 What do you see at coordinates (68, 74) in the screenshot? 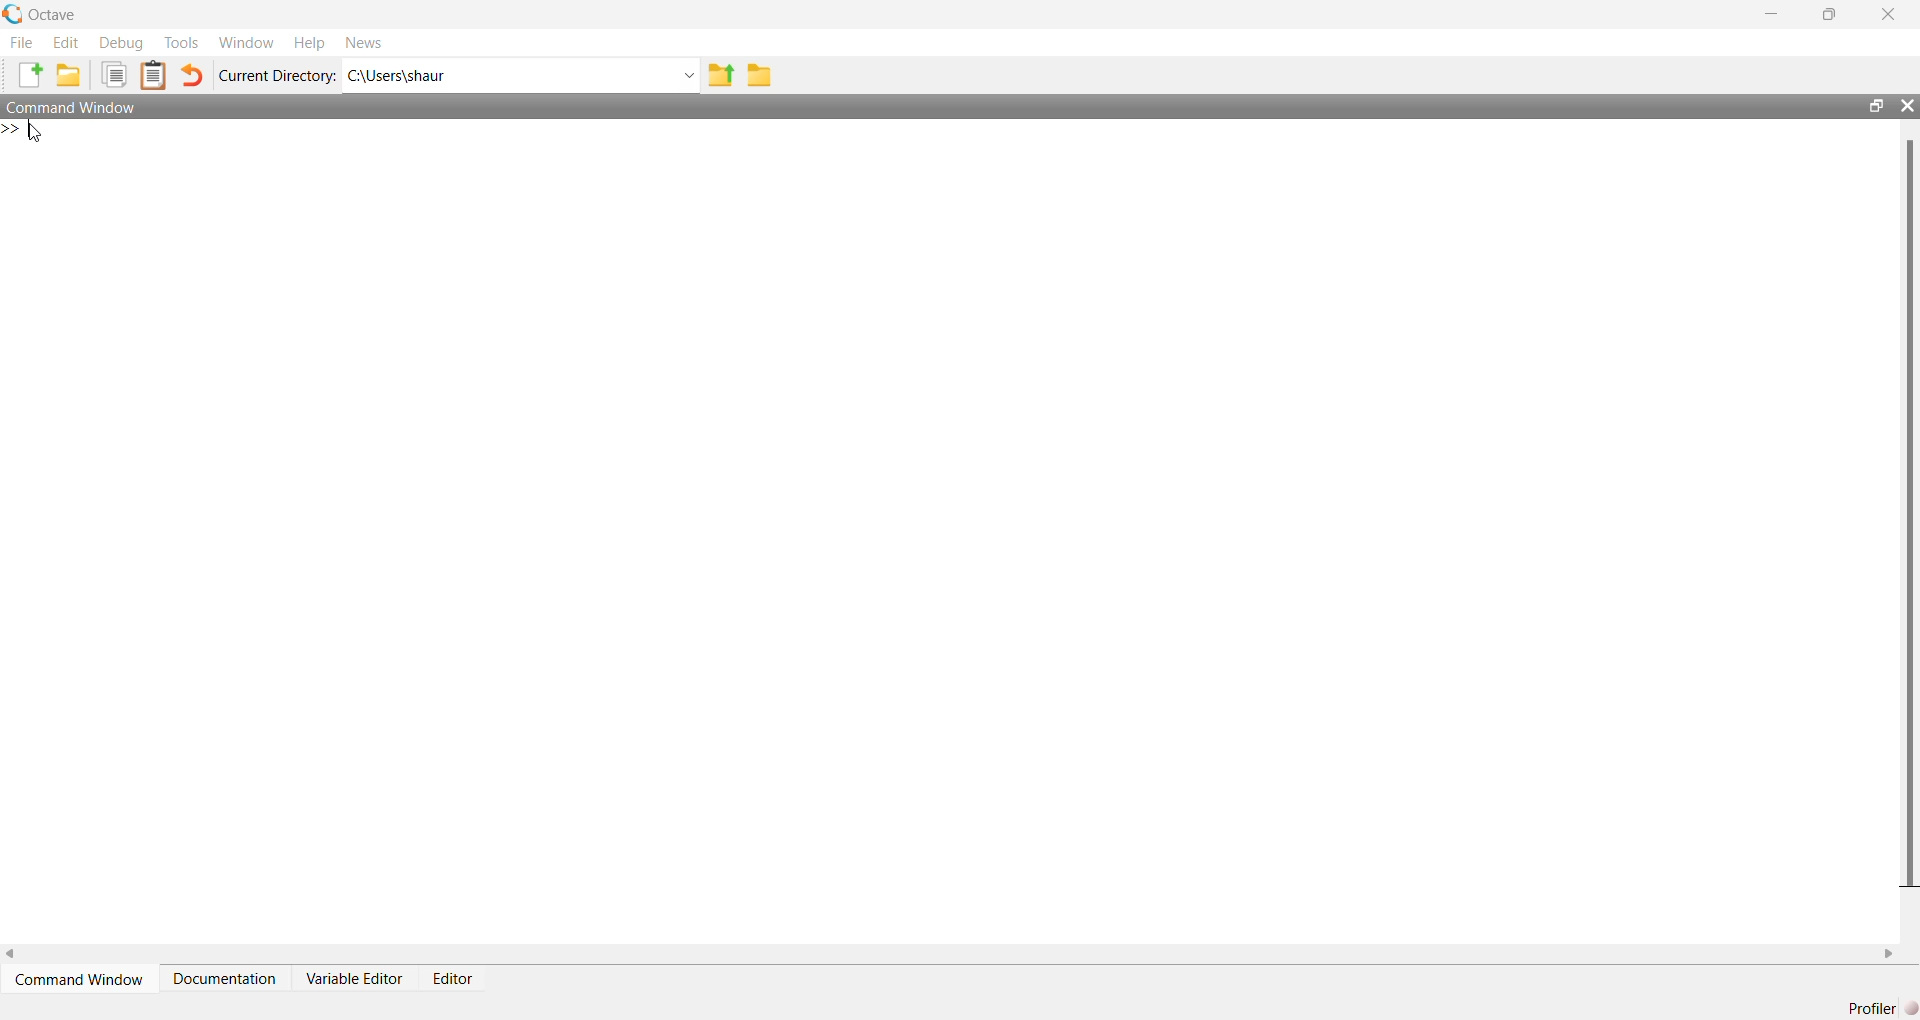
I see `add folder ` at bounding box center [68, 74].